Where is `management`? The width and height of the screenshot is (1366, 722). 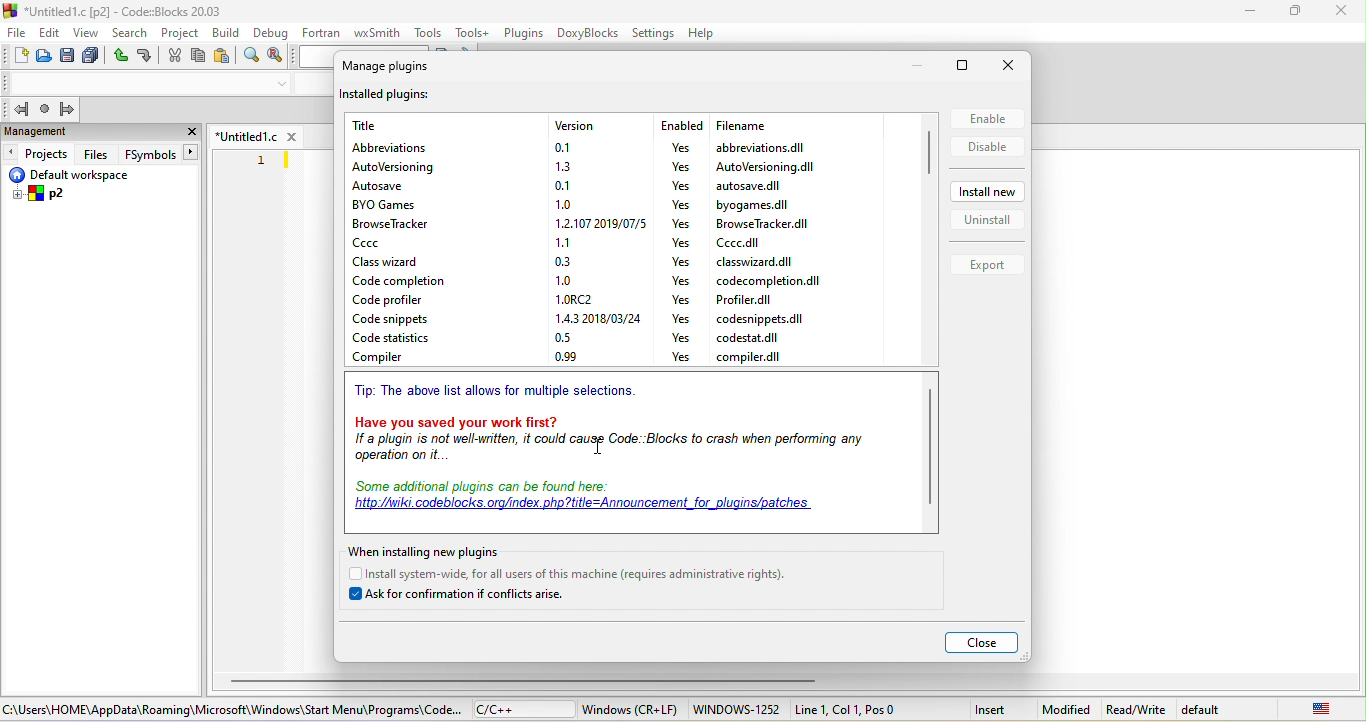
management is located at coordinates (79, 134).